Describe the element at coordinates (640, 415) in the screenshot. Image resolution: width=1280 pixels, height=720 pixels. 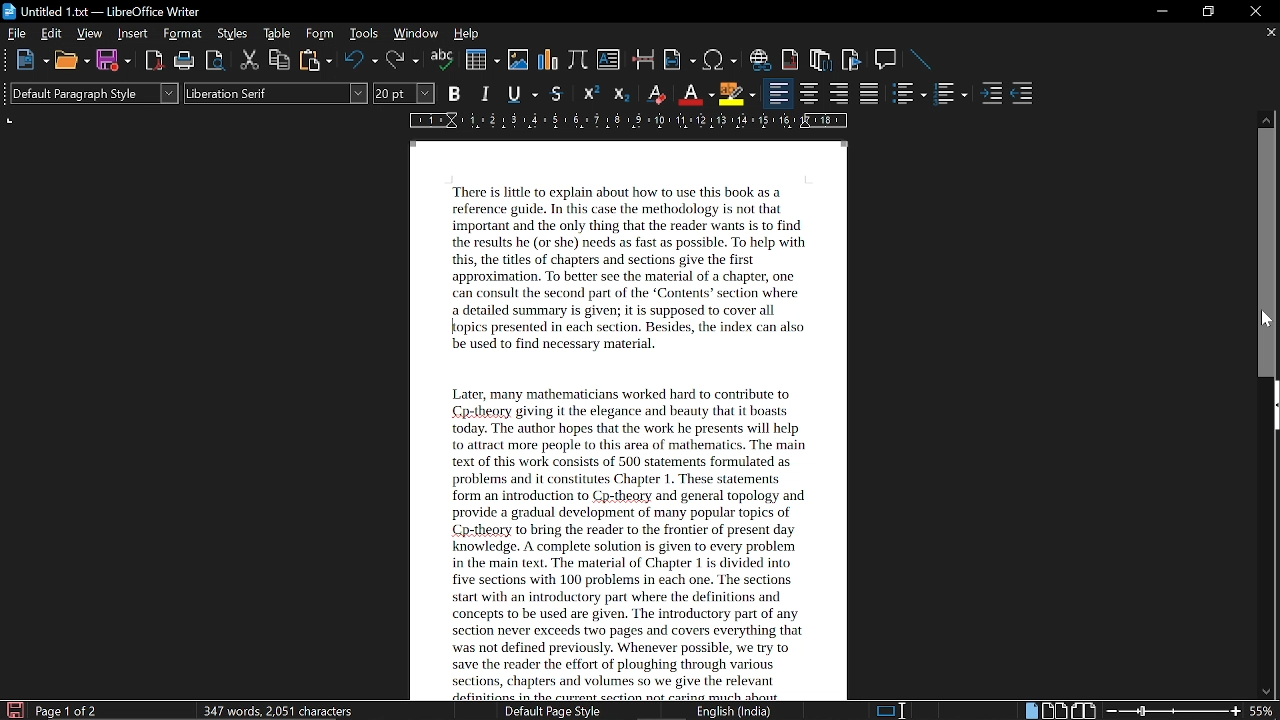
I see `current page` at that location.